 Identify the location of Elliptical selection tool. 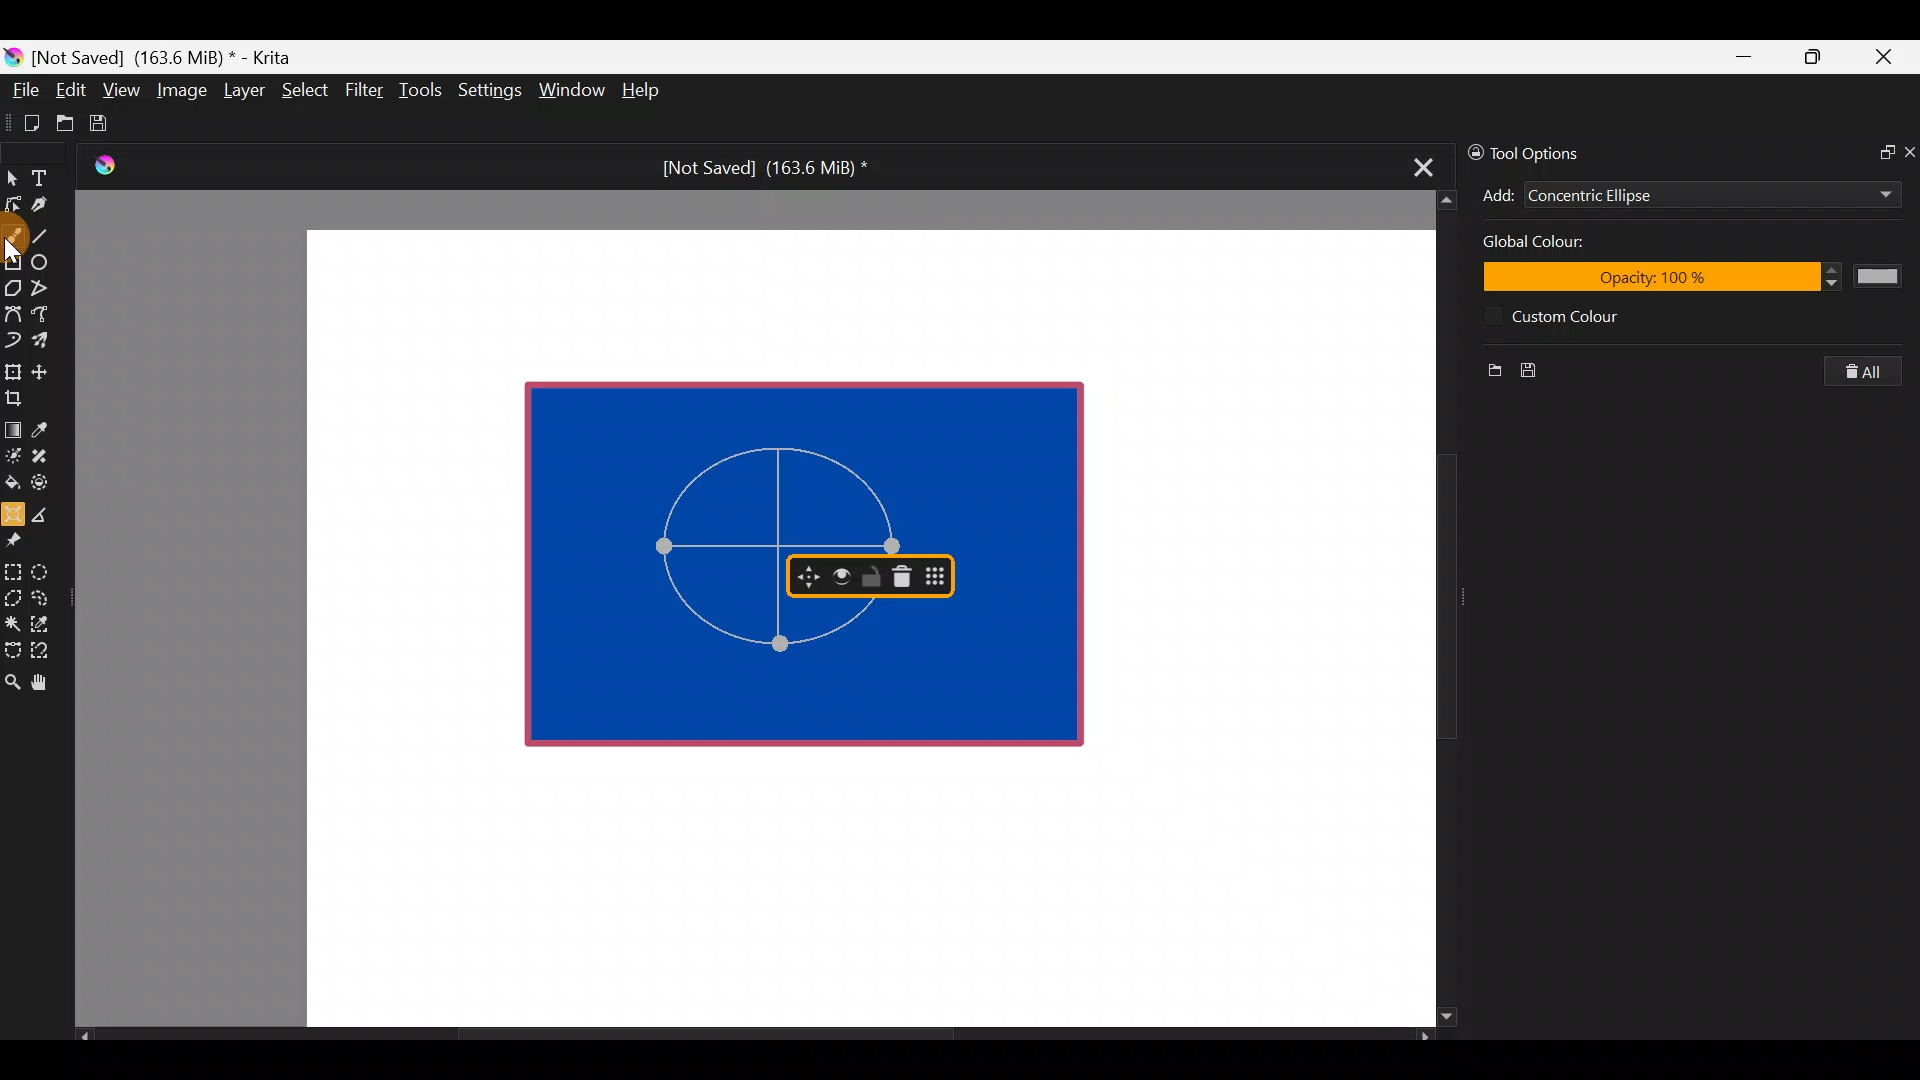
(47, 569).